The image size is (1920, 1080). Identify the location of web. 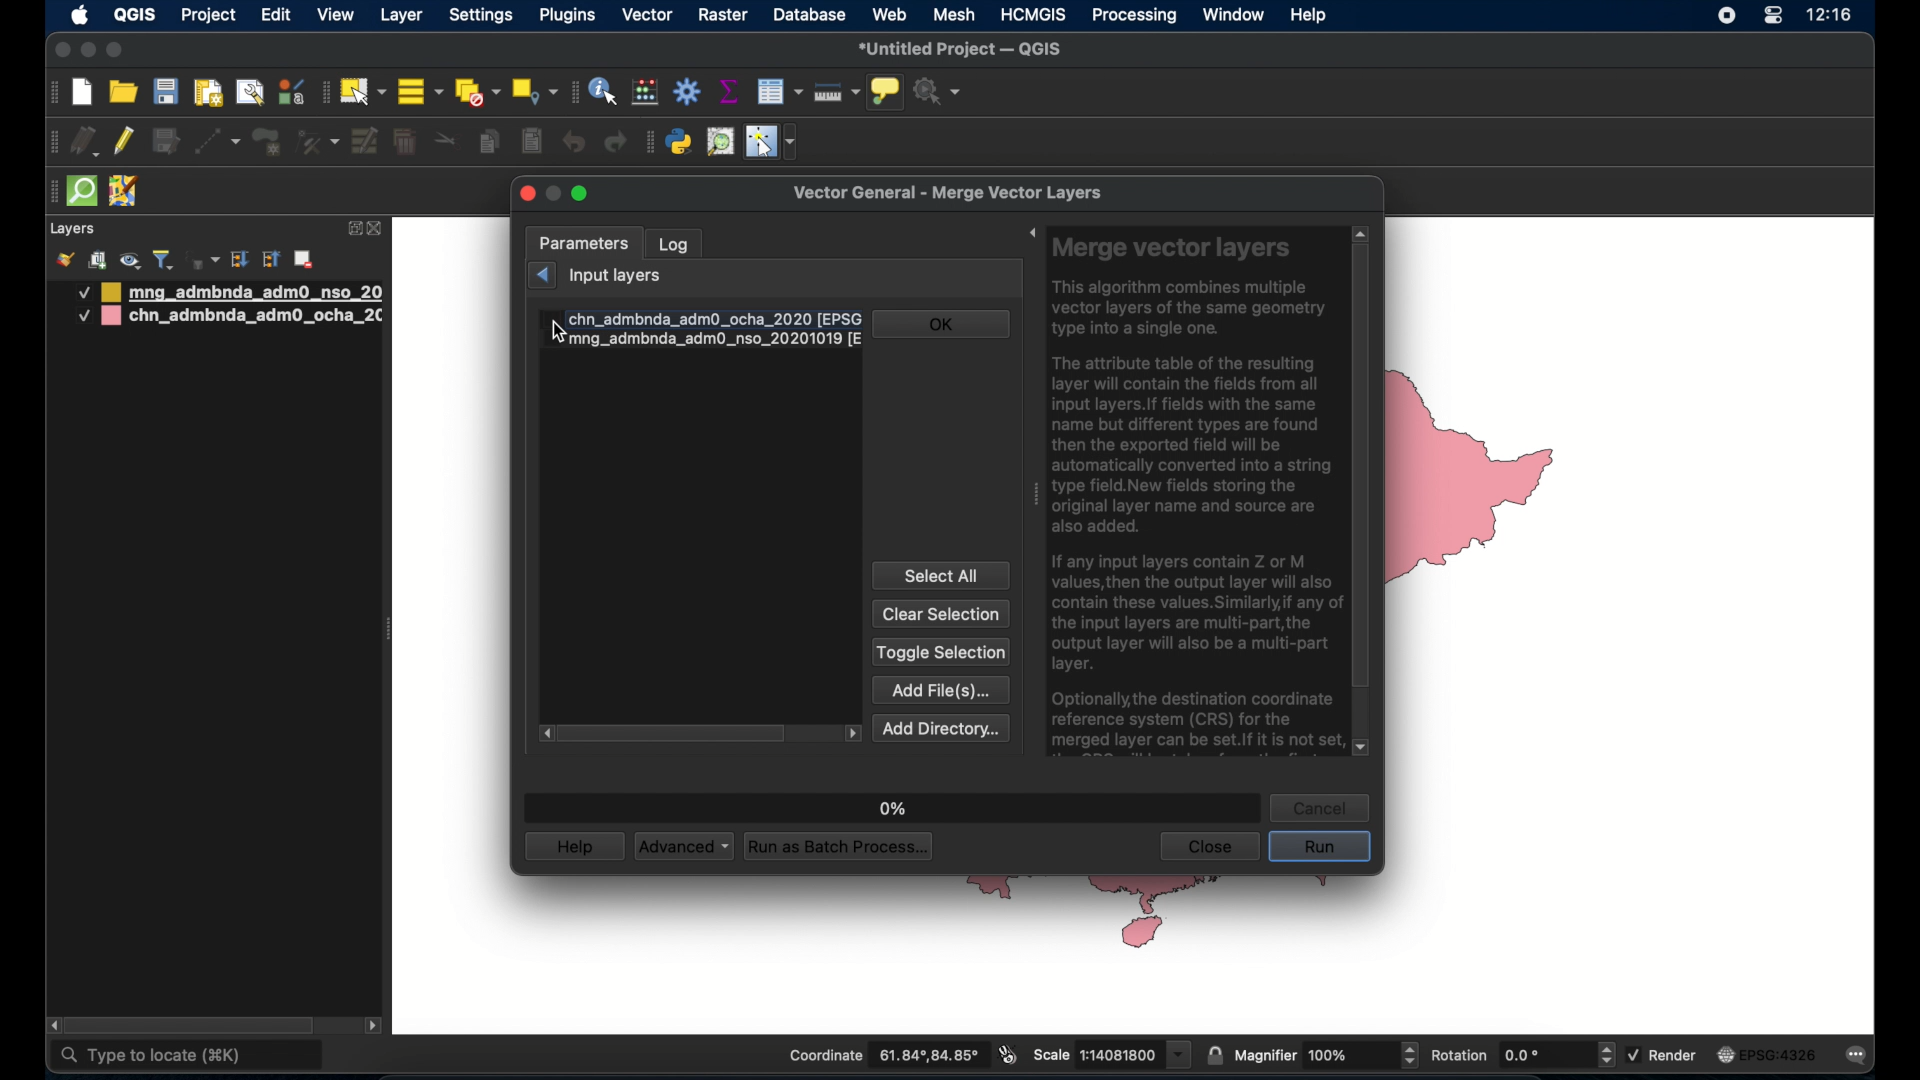
(891, 14).